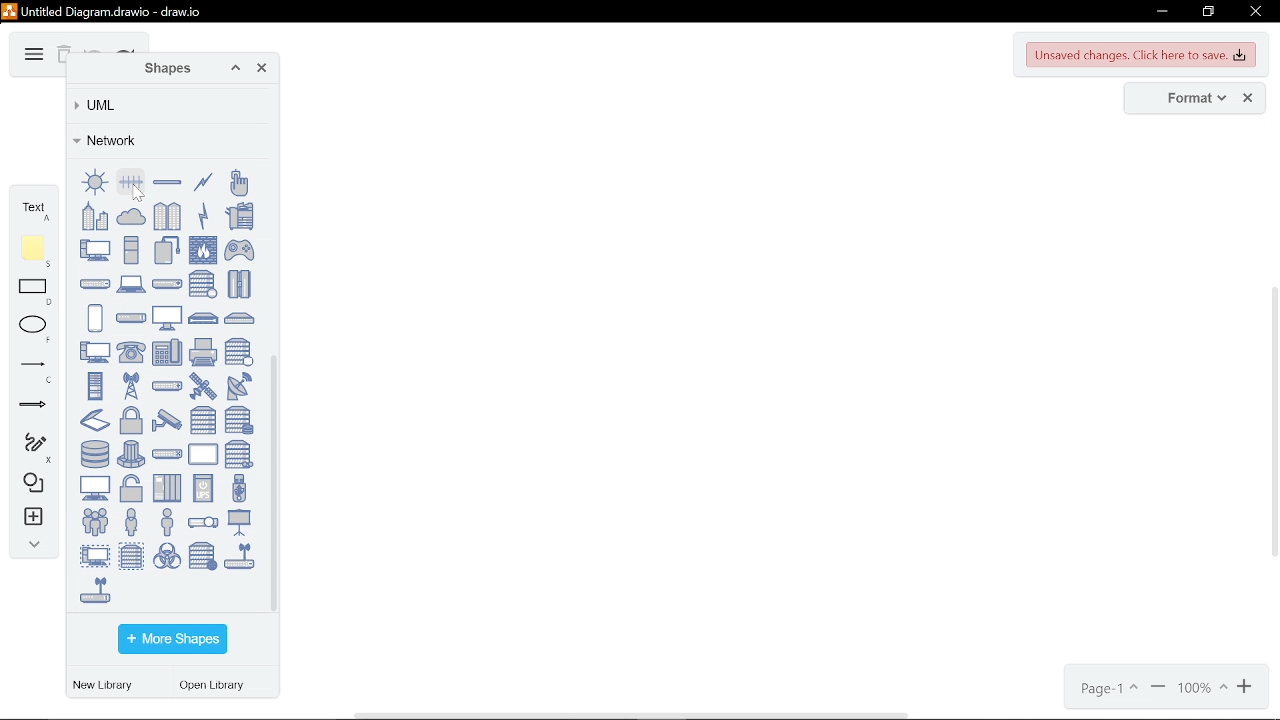 The width and height of the screenshot is (1280, 720). I want to click on mainframe, so click(239, 284).